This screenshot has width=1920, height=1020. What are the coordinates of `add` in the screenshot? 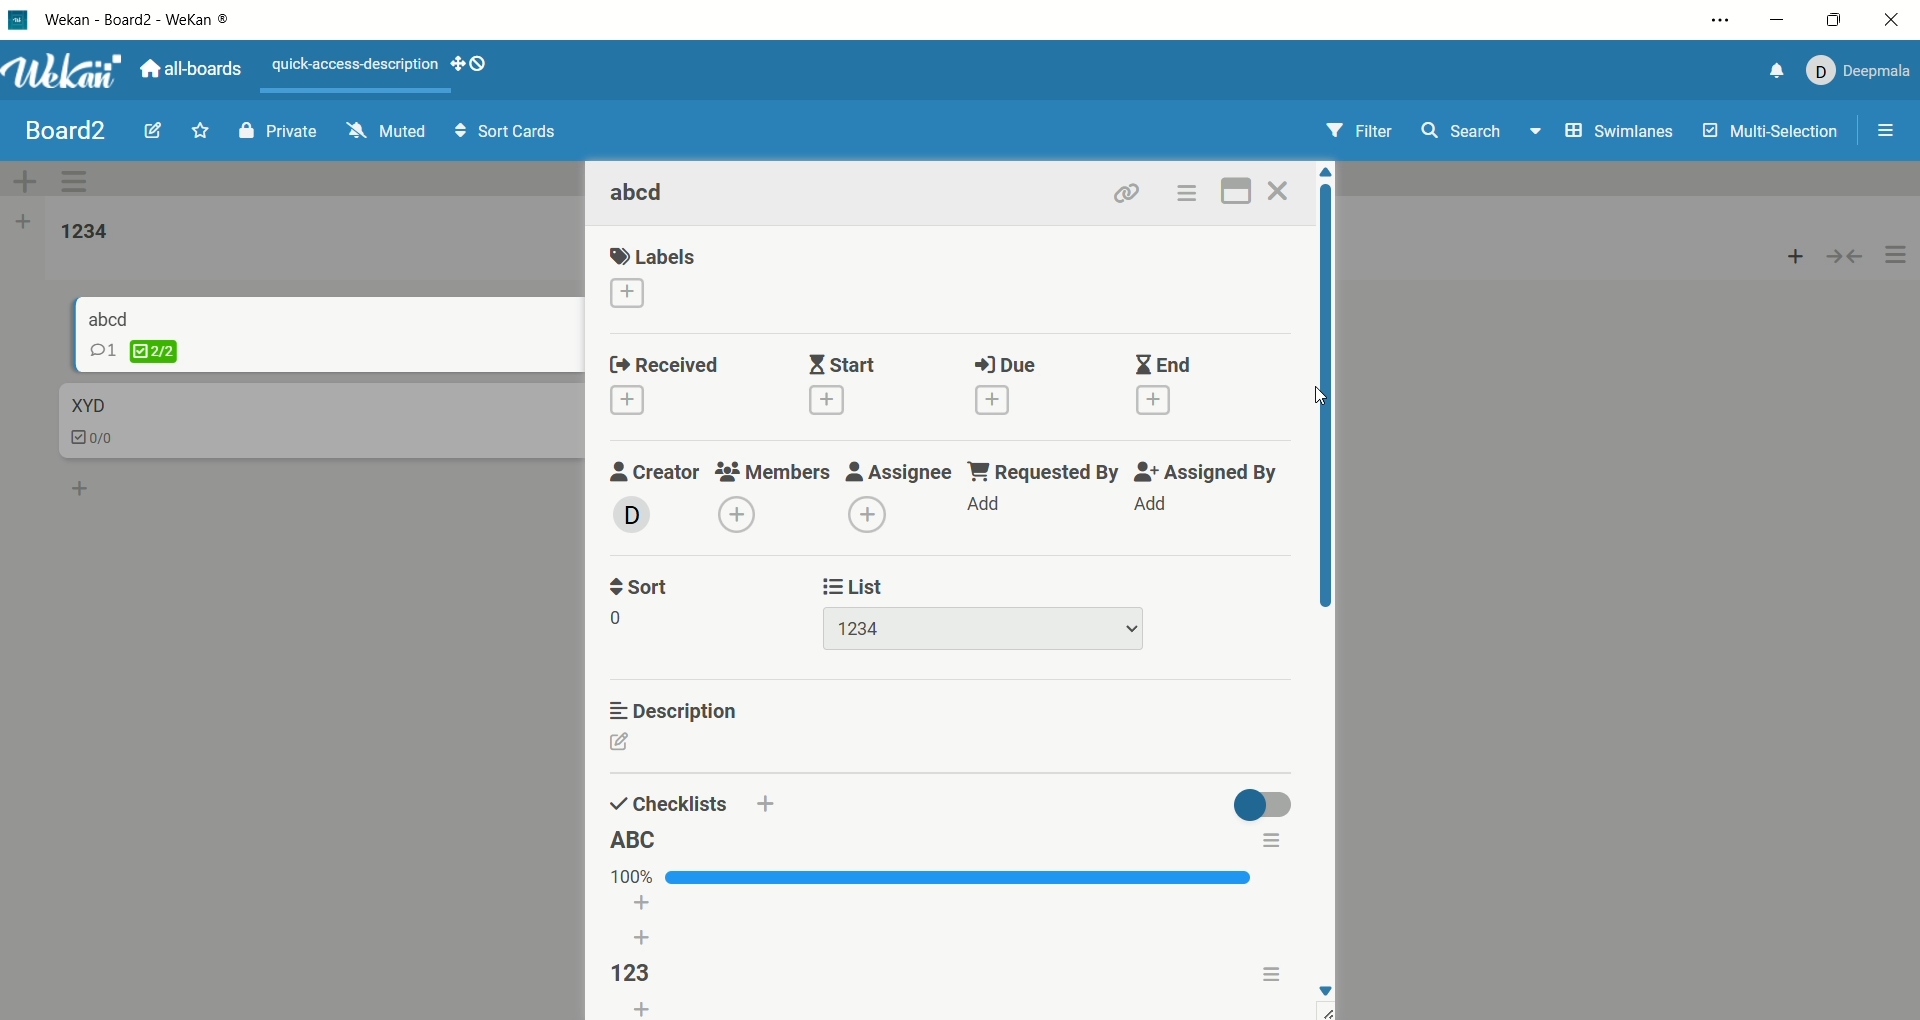 It's located at (626, 294).